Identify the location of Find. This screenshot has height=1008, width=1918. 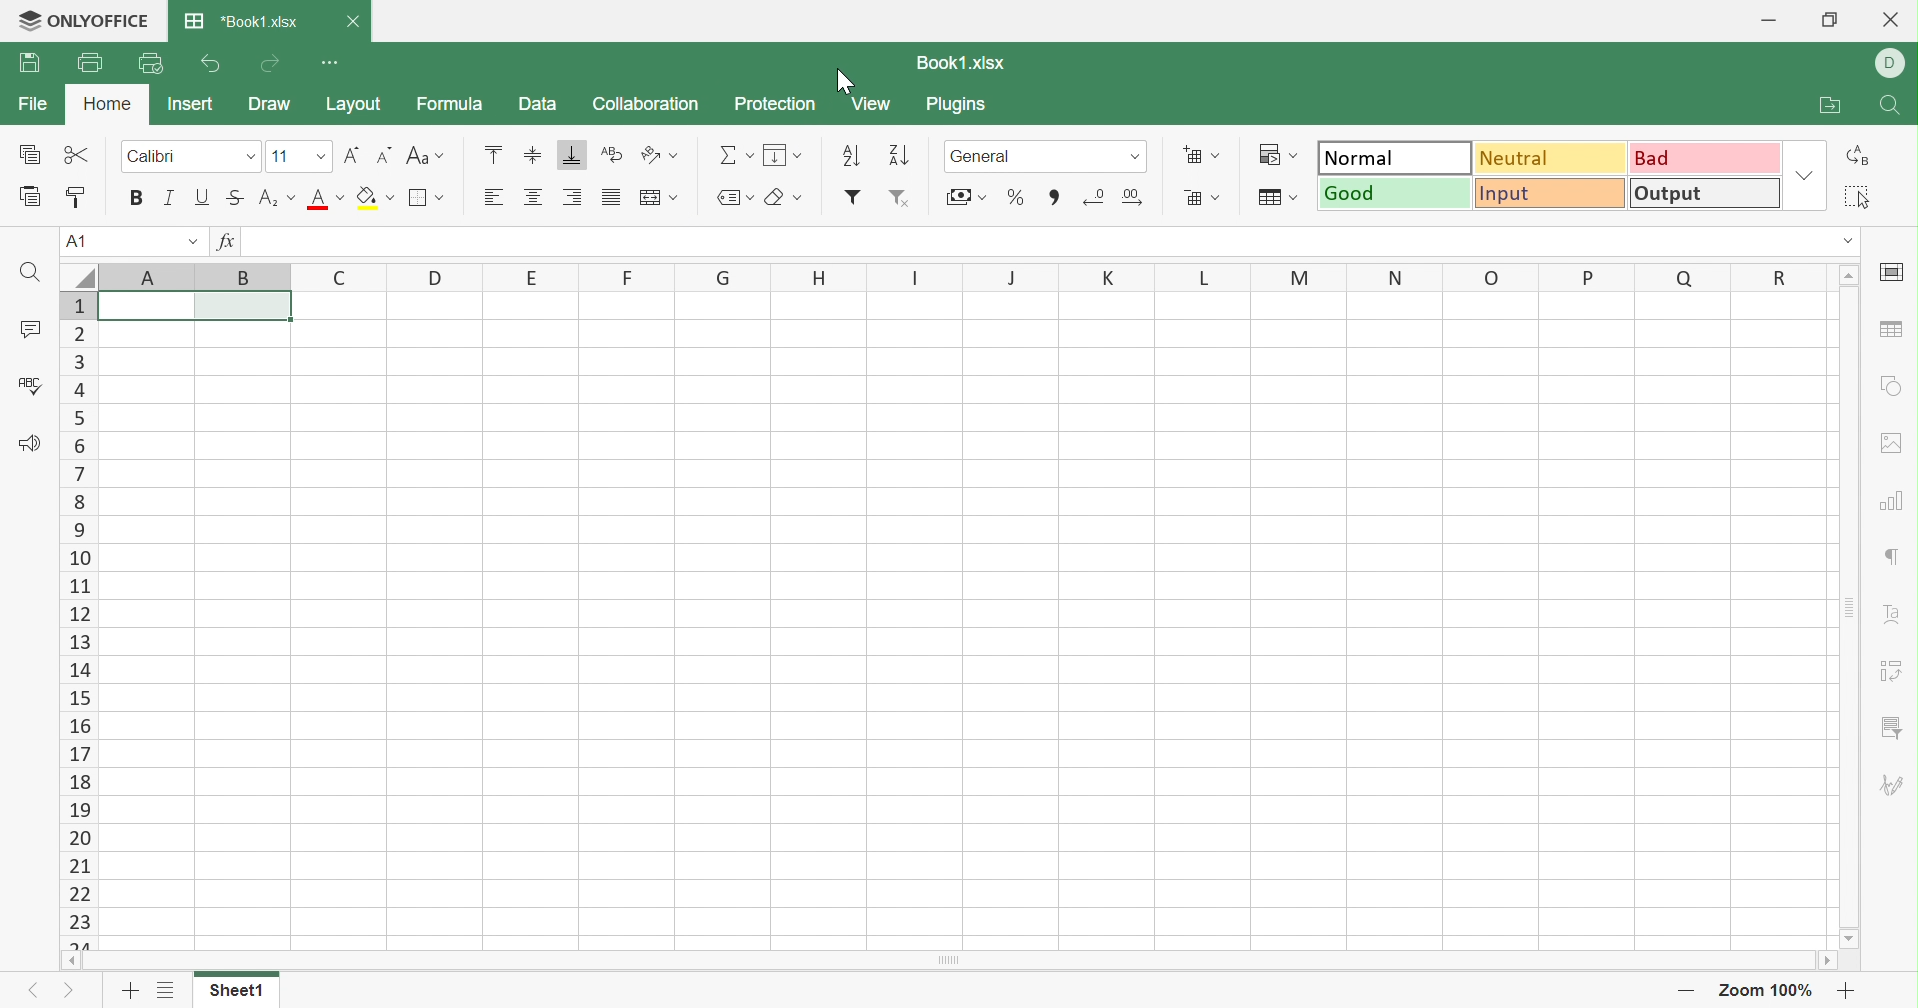
(1896, 109).